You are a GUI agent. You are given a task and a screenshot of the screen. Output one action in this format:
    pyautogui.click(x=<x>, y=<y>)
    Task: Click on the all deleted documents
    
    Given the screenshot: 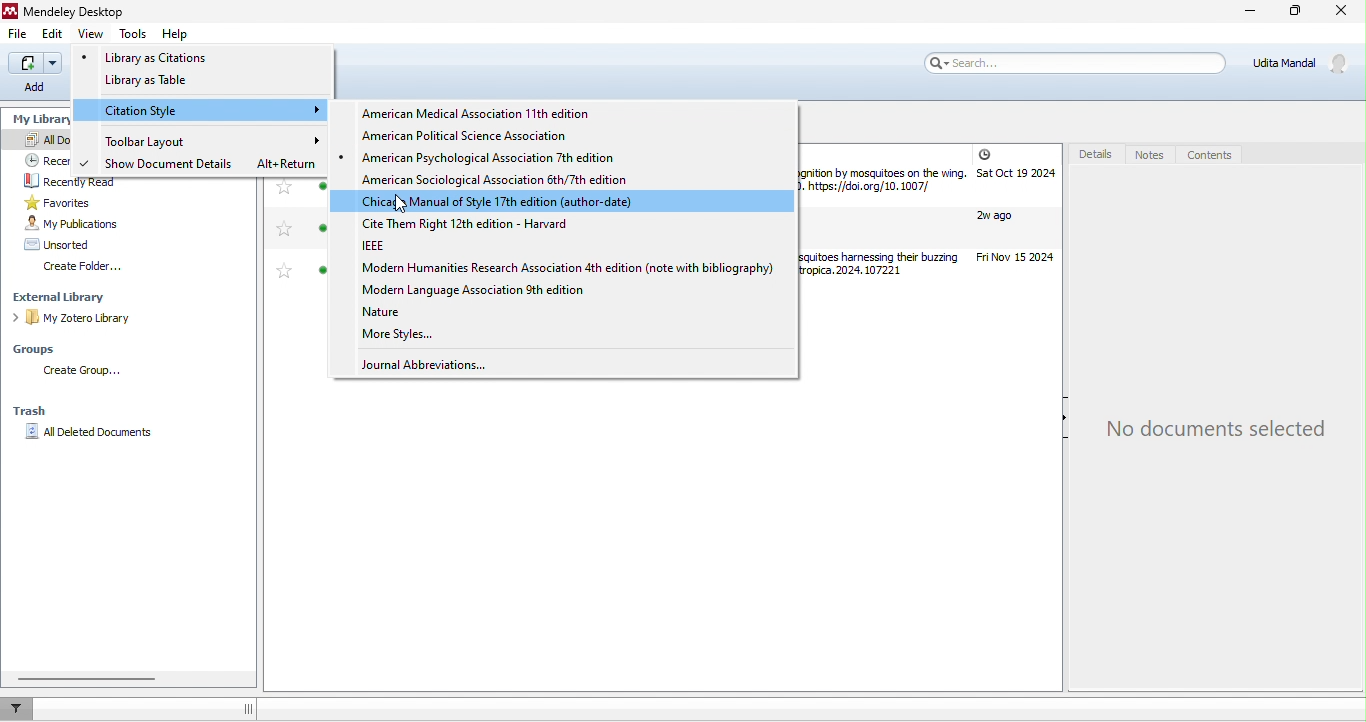 What is the action you would take?
    pyautogui.click(x=93, y=437)
    